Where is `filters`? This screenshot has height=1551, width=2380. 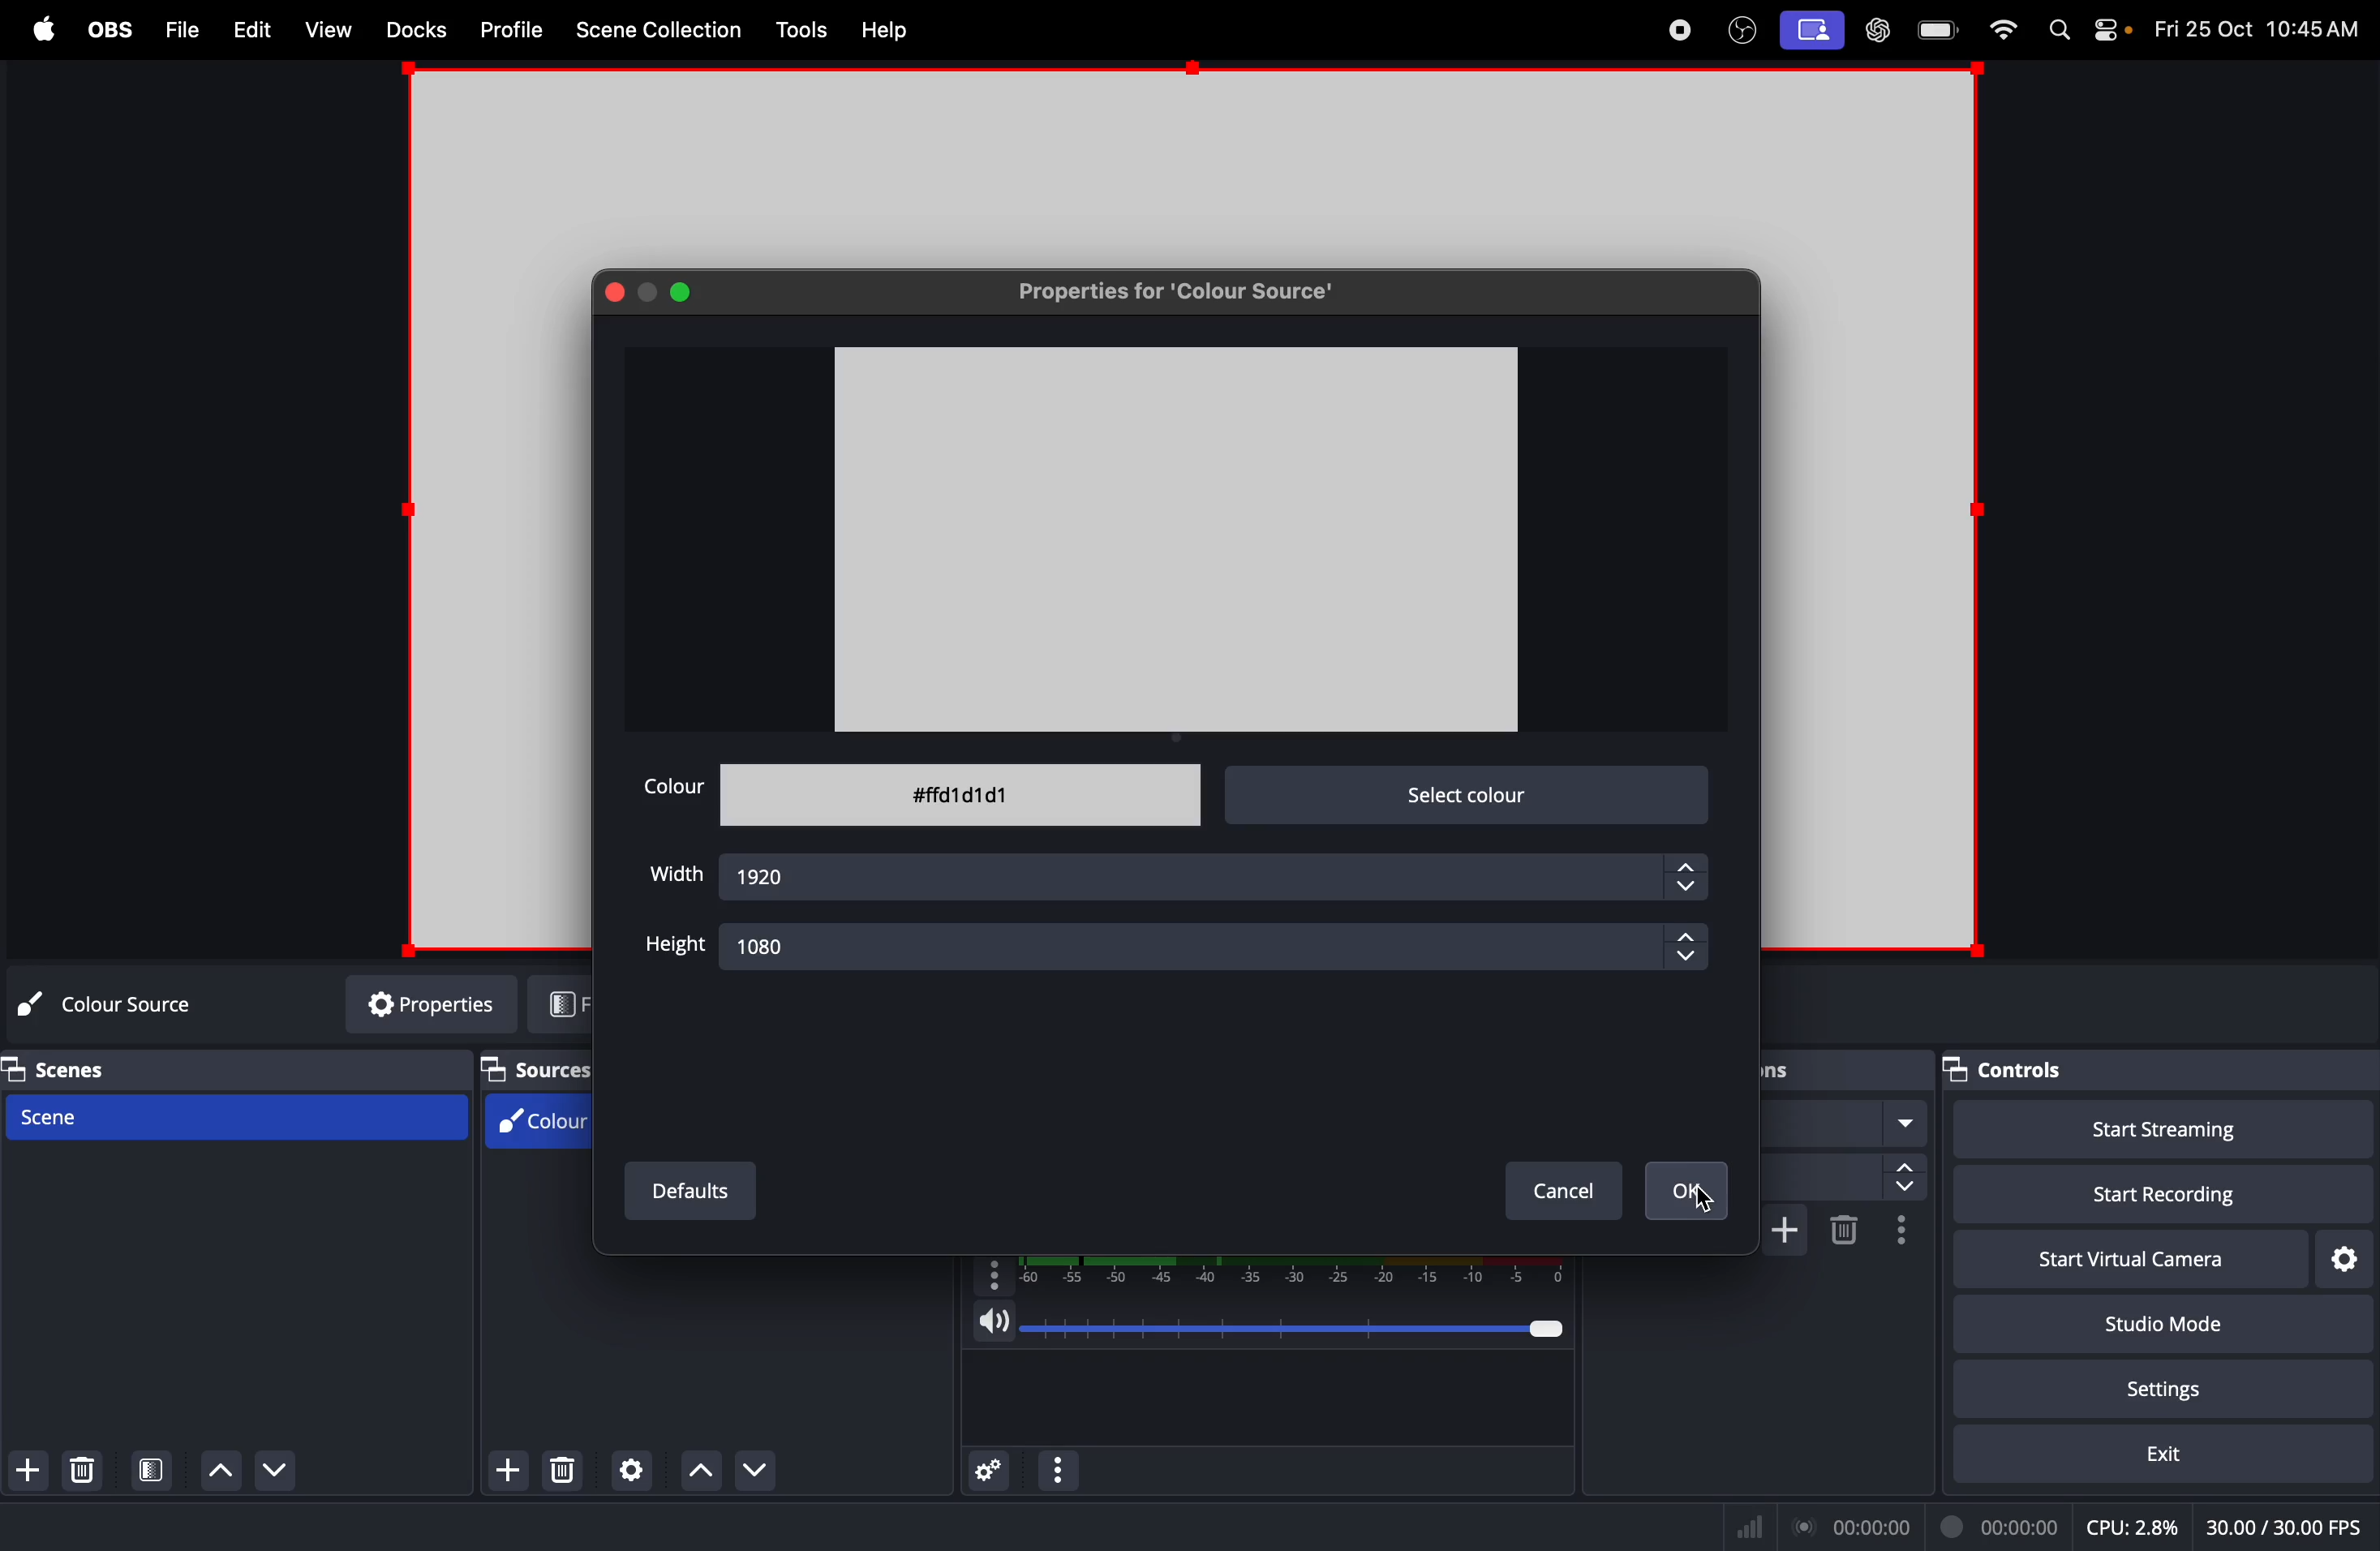 filters is located at coordinates (566, 1004).